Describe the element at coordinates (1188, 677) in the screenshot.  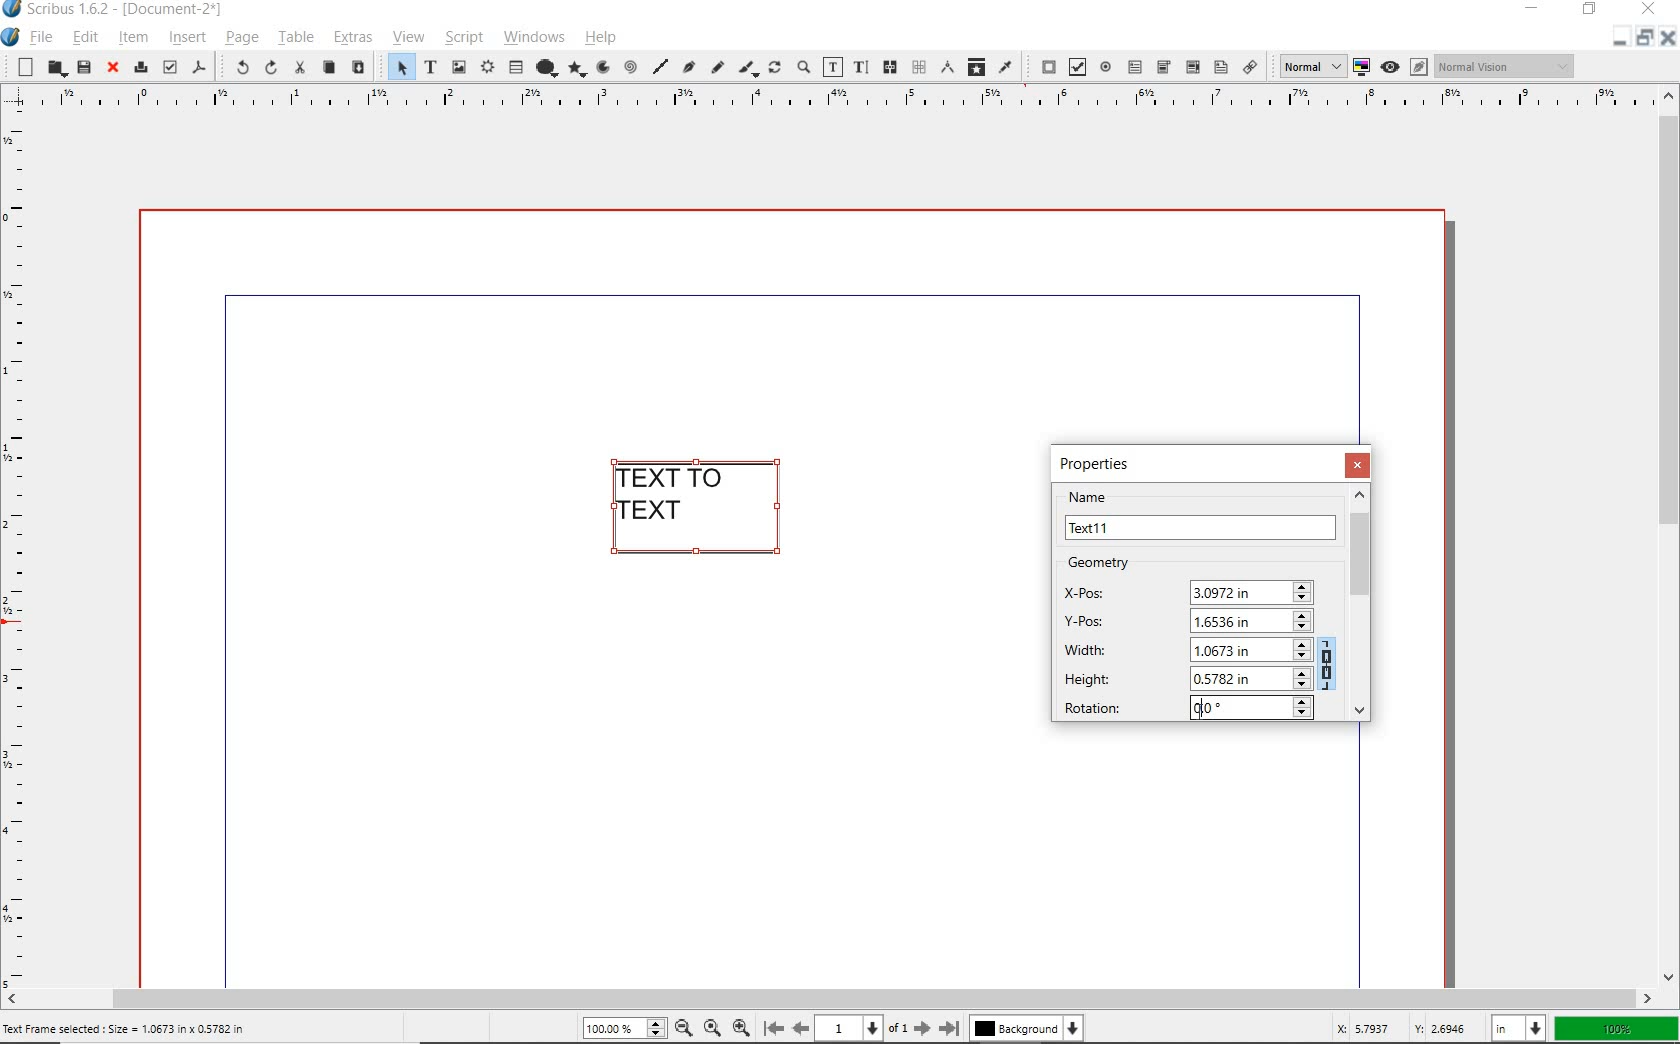
I see `HEIGHT` at that location.